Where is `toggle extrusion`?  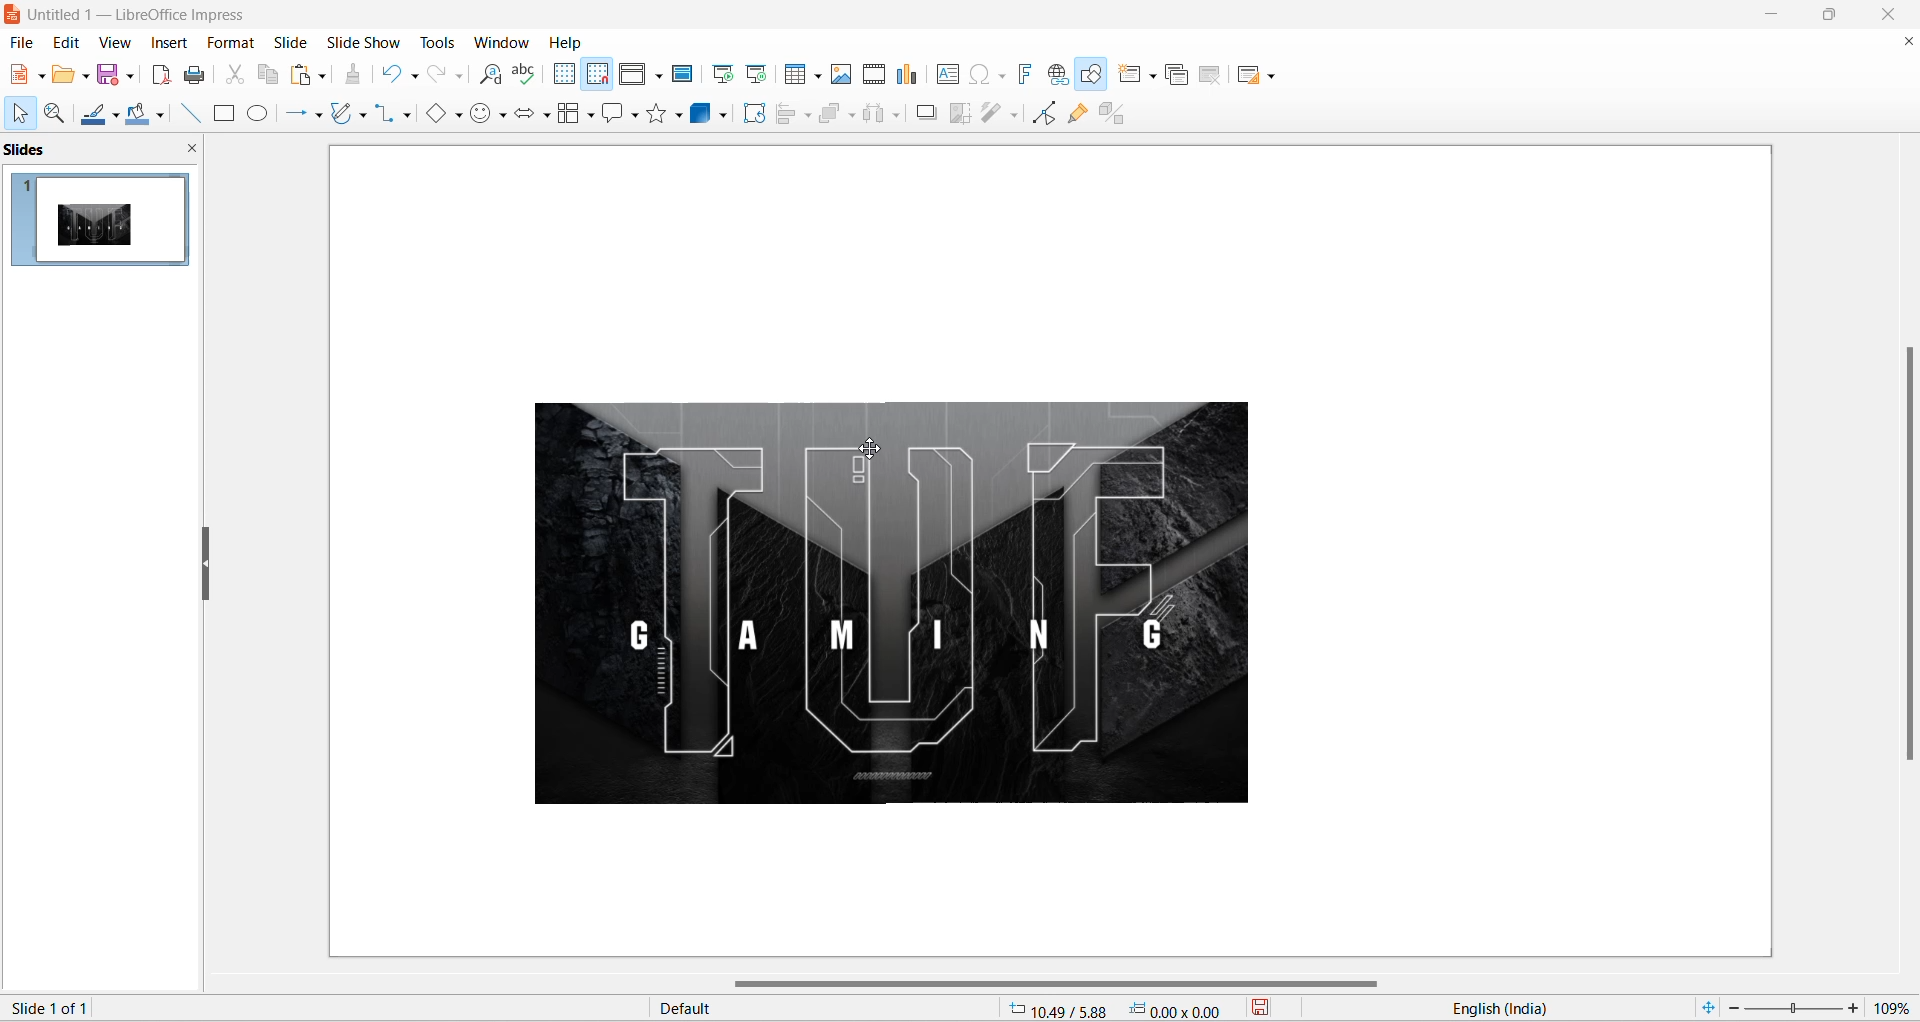
toggle extrusion is located at coordinates (1119, 111).